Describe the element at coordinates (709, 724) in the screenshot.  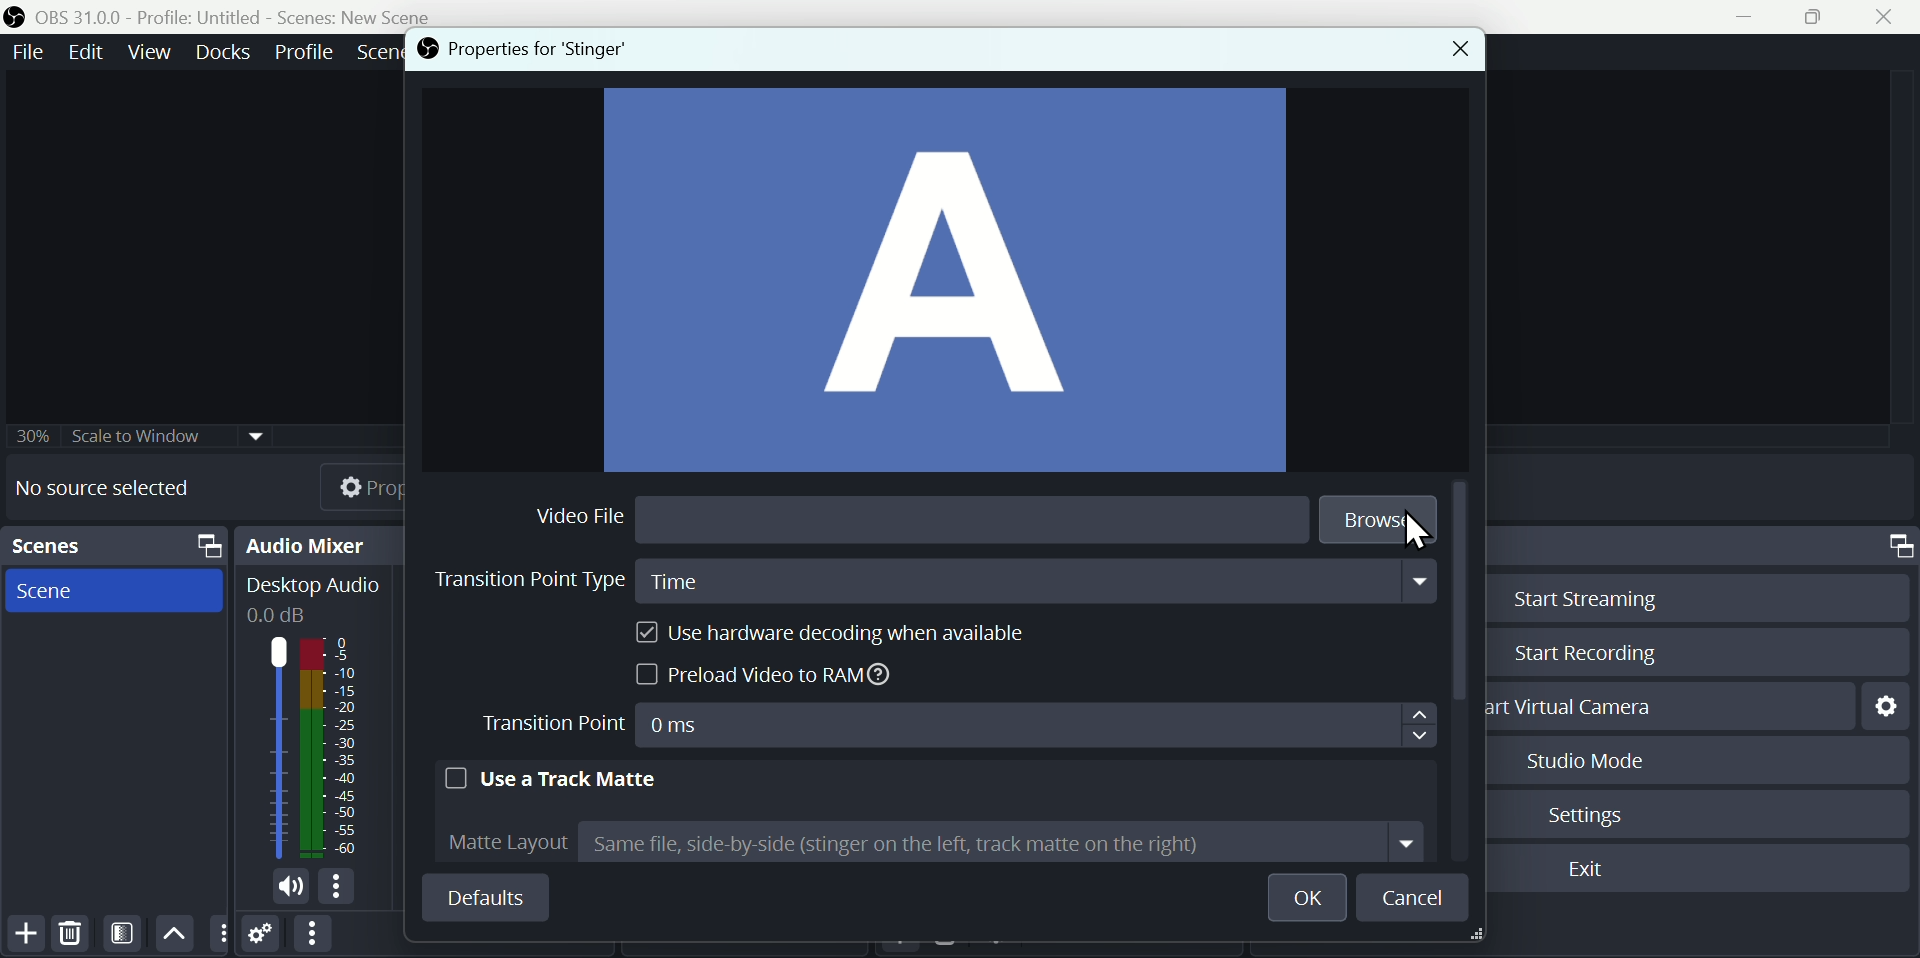
I see `0MS` at that location.